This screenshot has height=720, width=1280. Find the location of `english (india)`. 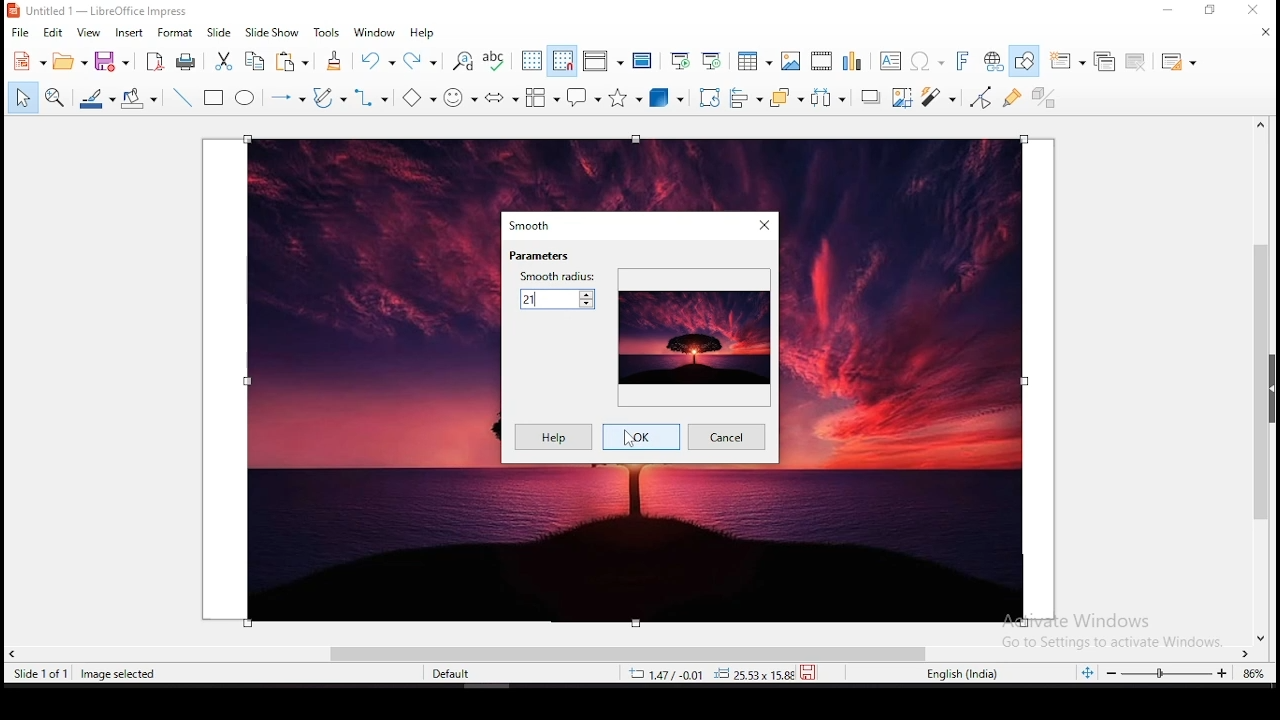

english (india) is located at coordinates (962, 674).